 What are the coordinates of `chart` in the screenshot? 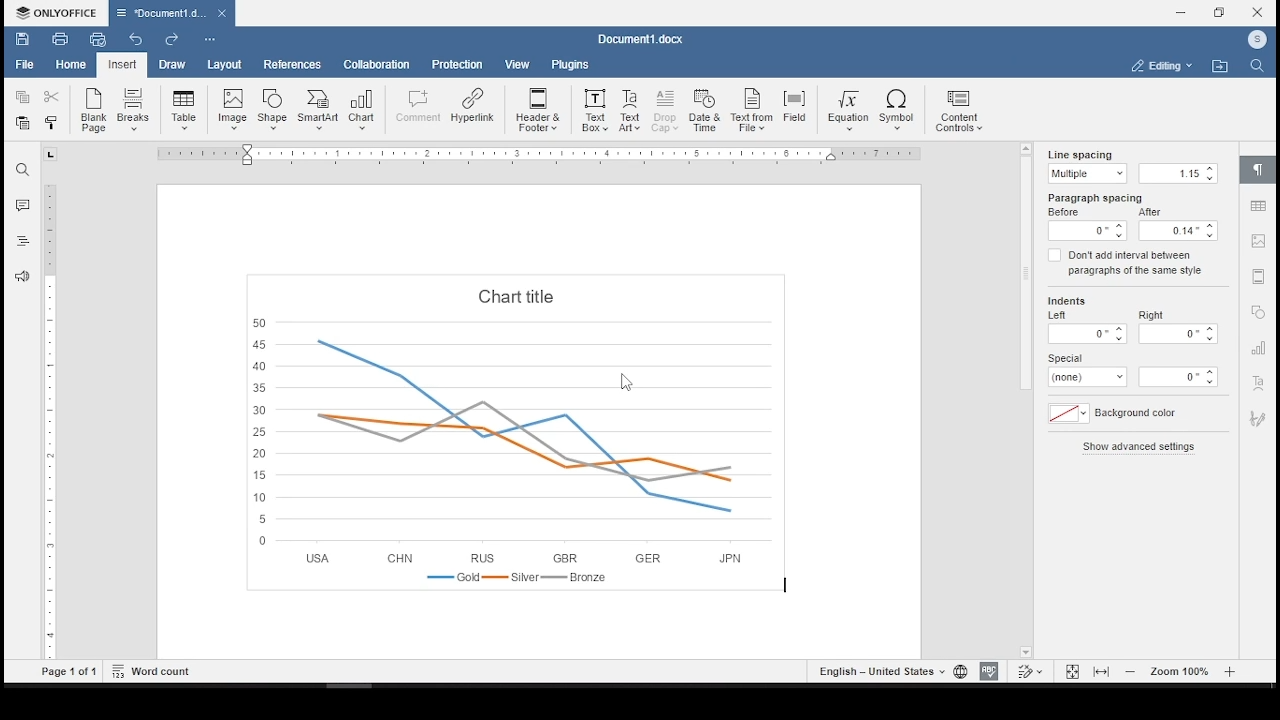 It's located at (515, 430).